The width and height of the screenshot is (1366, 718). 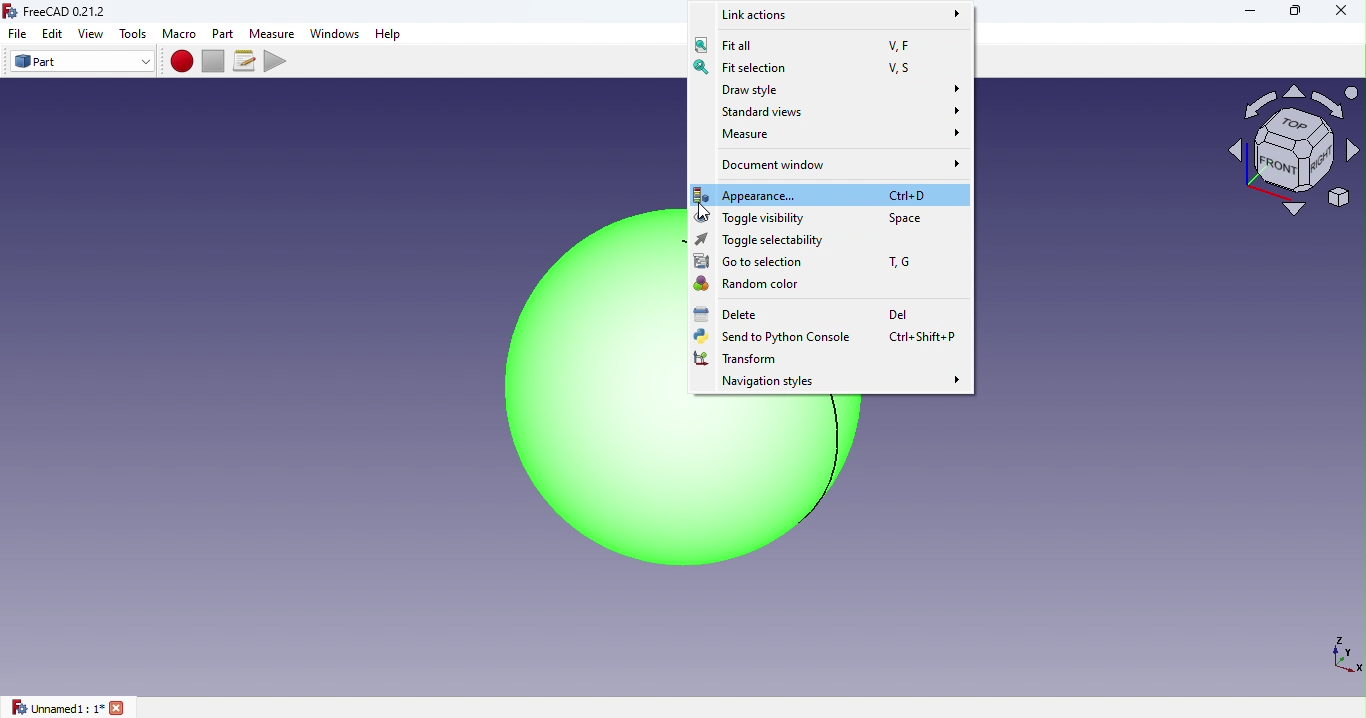 I want to click on Unnamed: 1*, so click(x=69, y=707).